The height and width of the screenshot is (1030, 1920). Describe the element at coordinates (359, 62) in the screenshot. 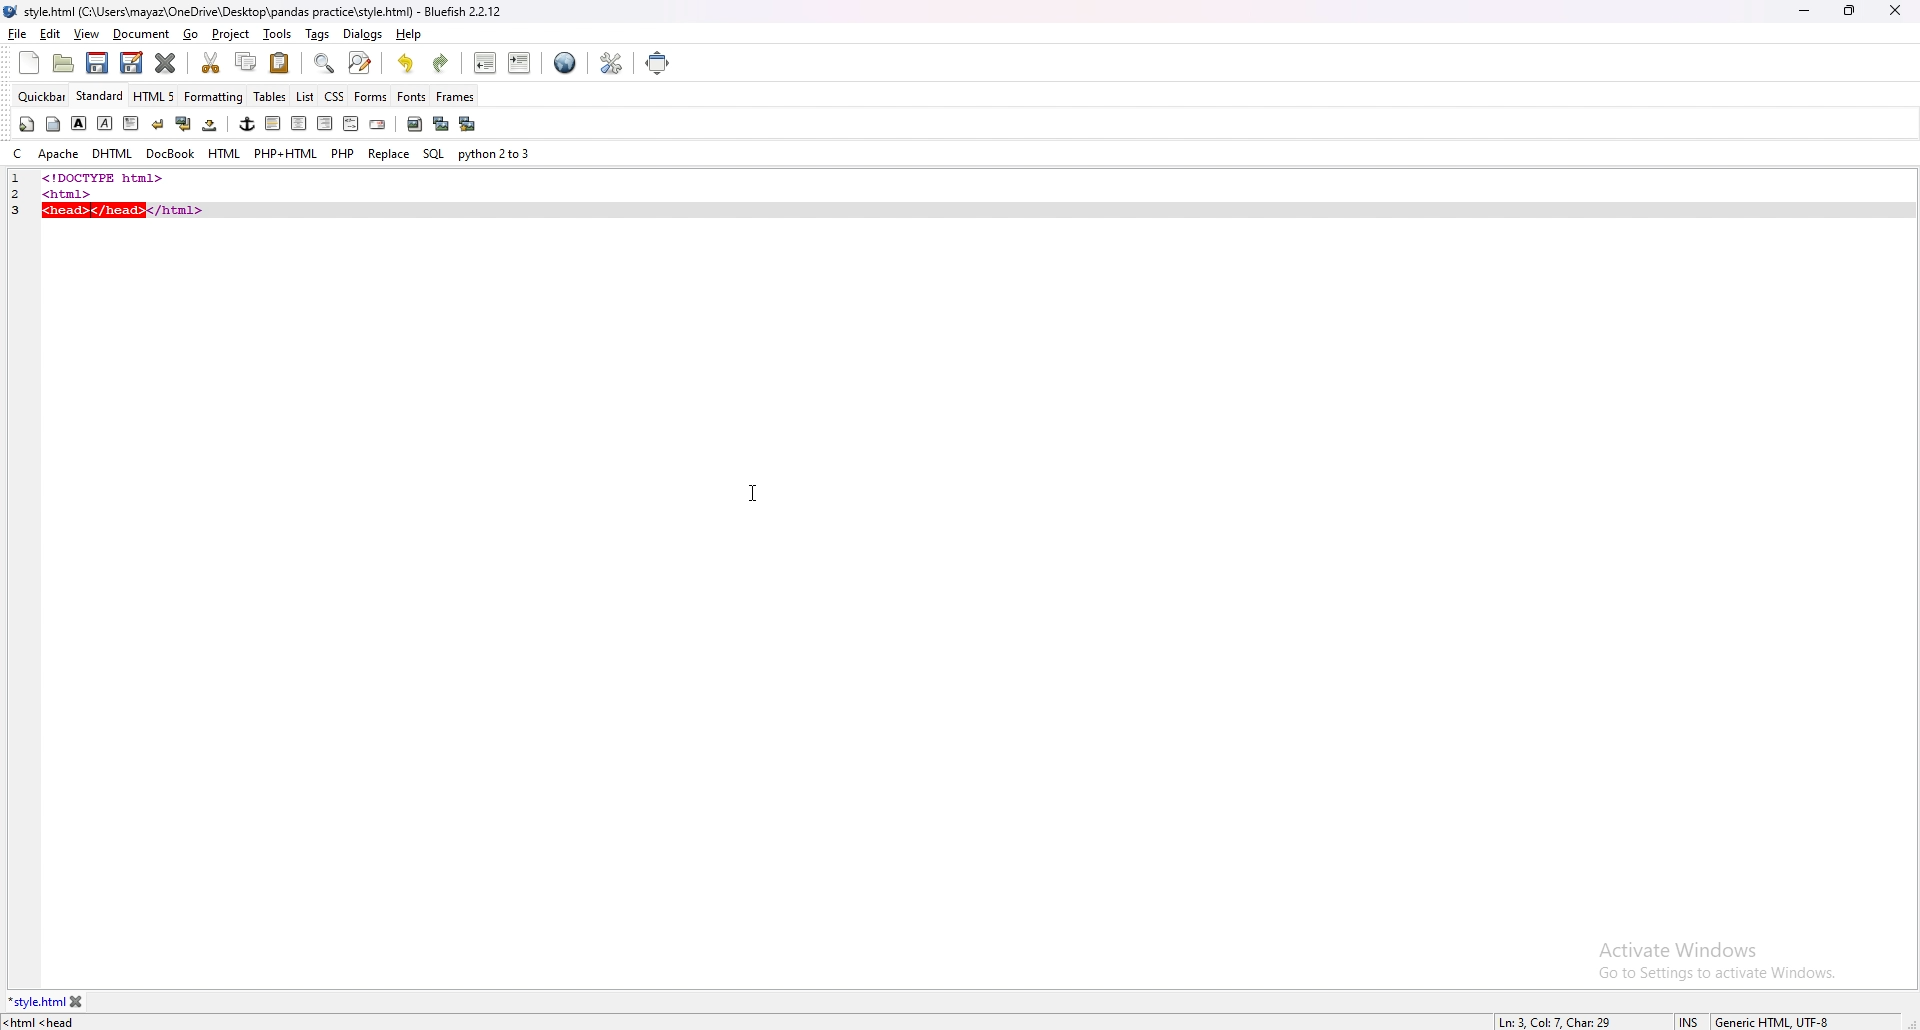

I see `advanced find and replace` at that location.